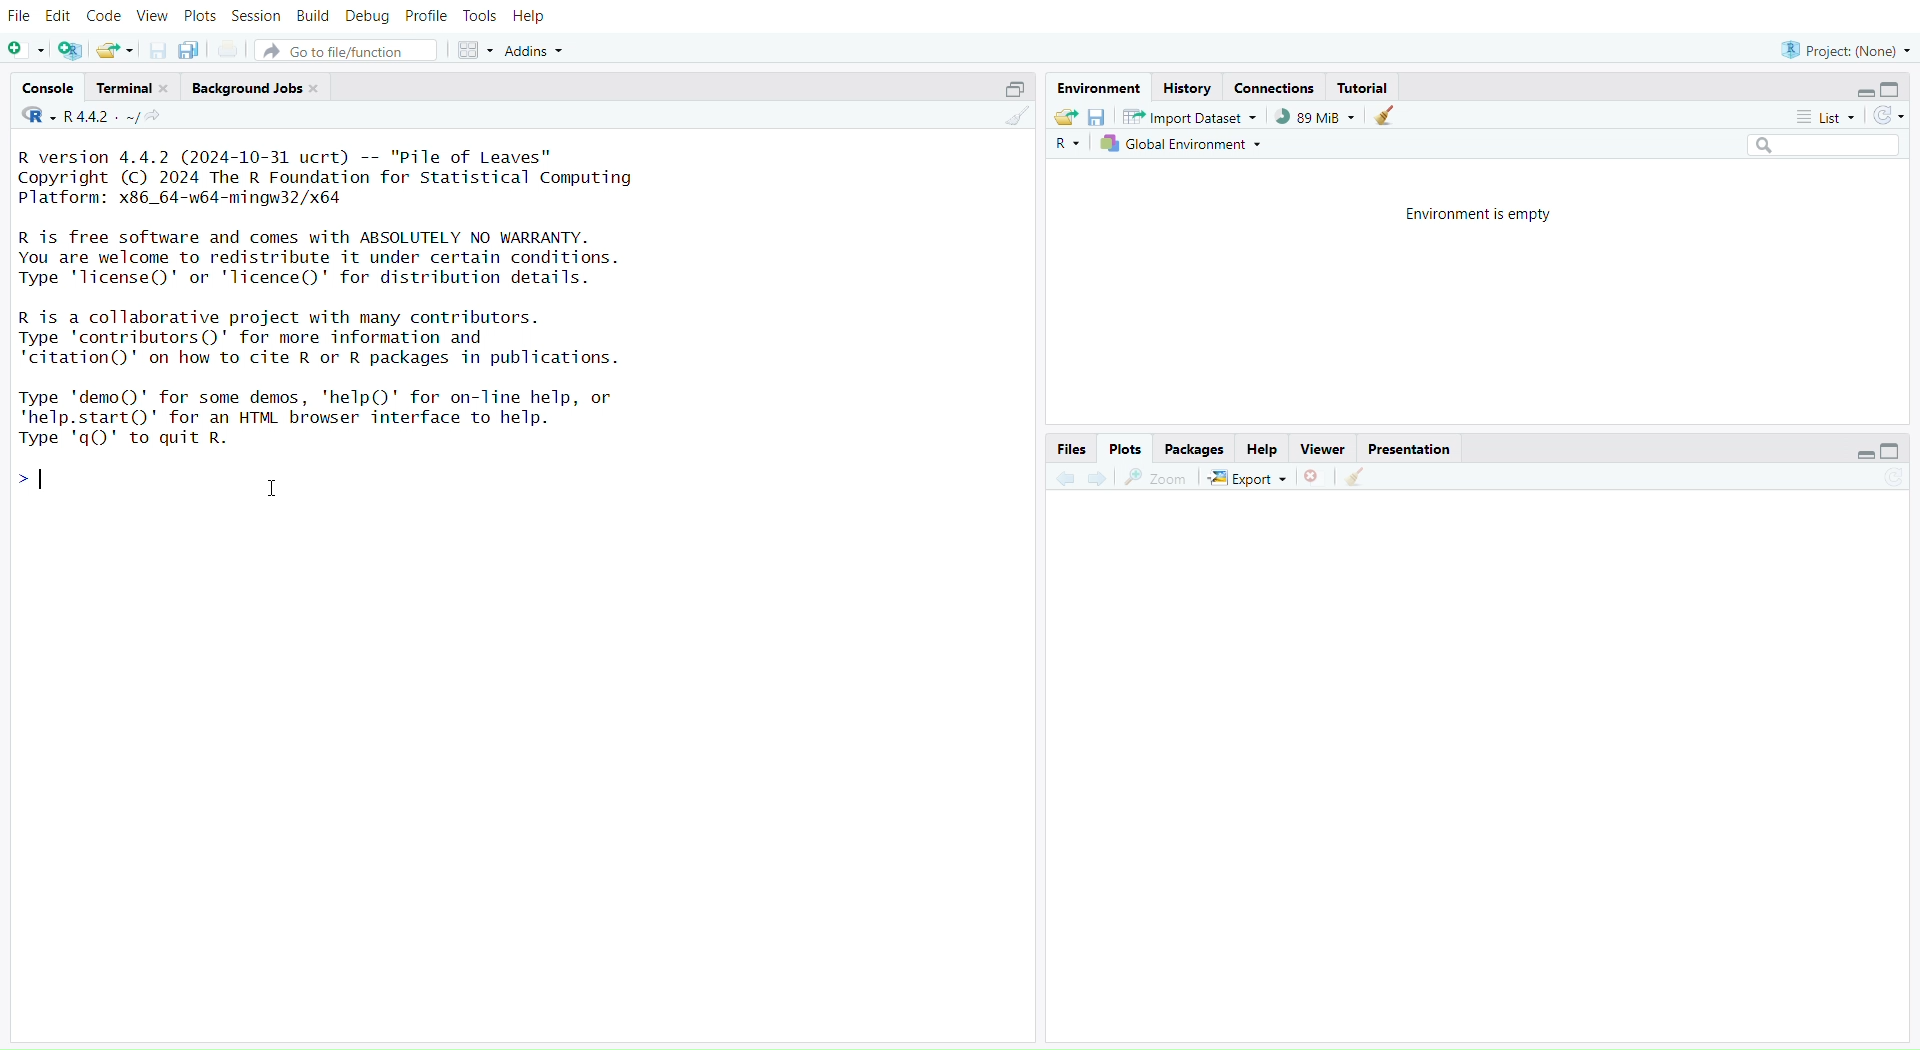 This screenshot has width=1920, height=1050. Describe the element at coordinates (57, 17) in the screenshot. I see `Edit` at that location.